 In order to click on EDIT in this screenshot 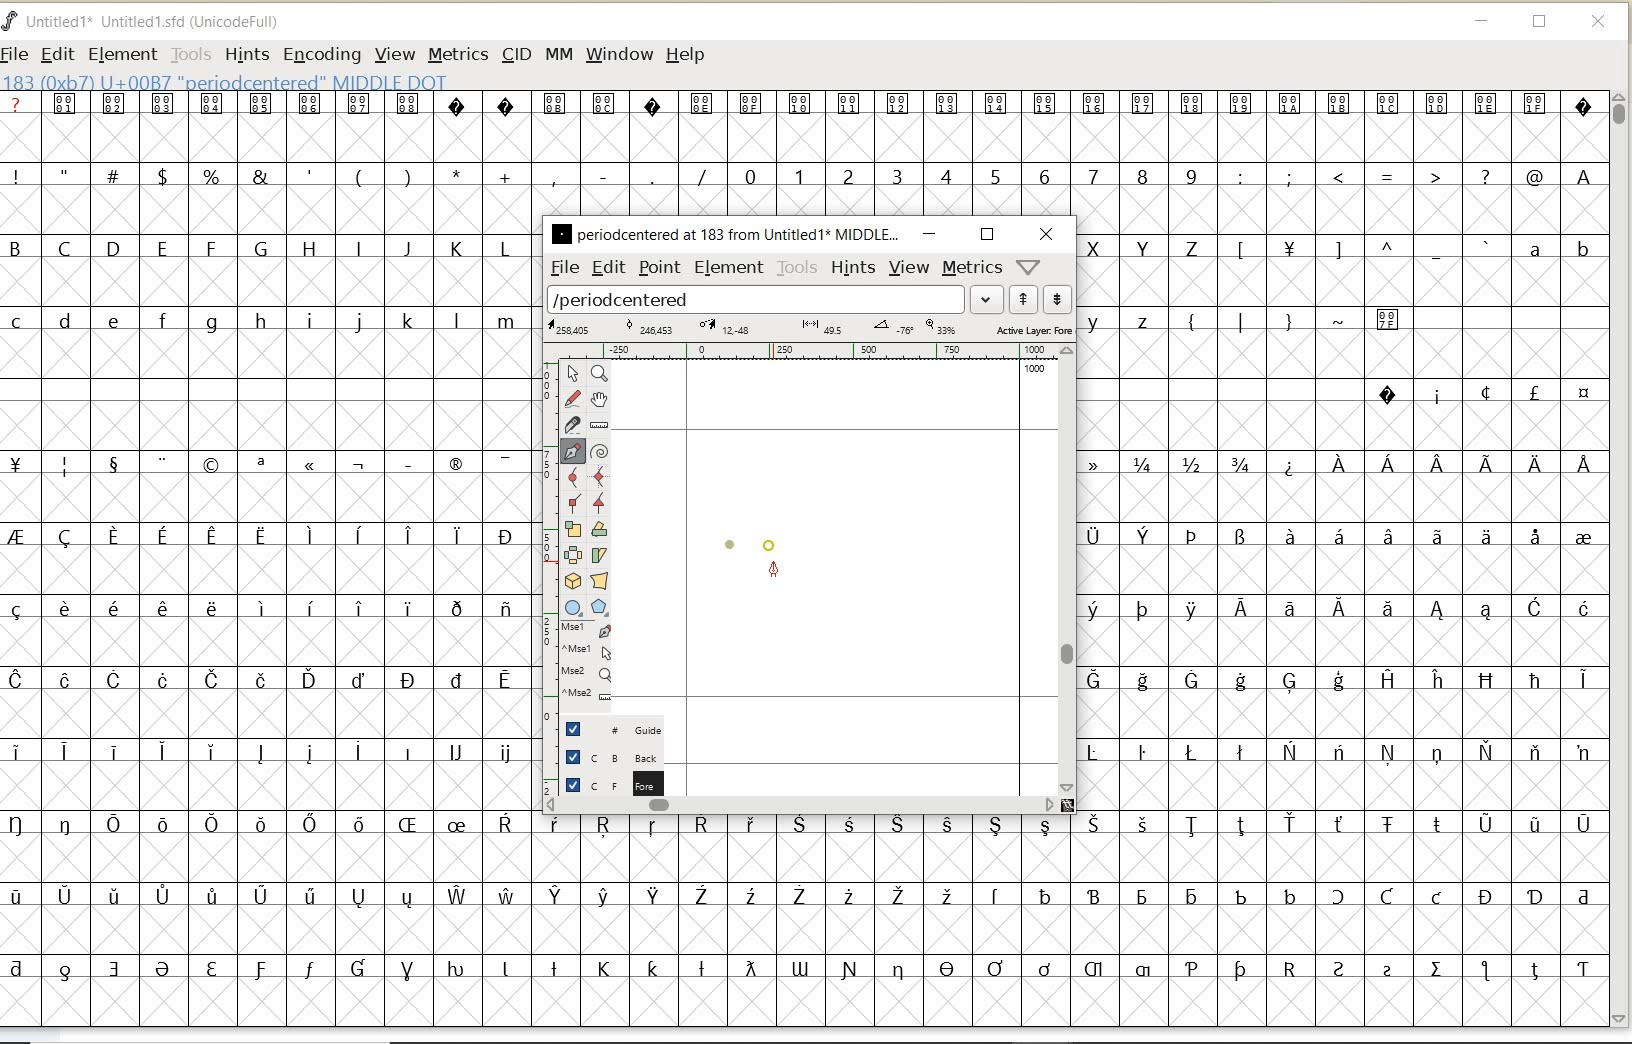, I will do `click(57, 56)`.